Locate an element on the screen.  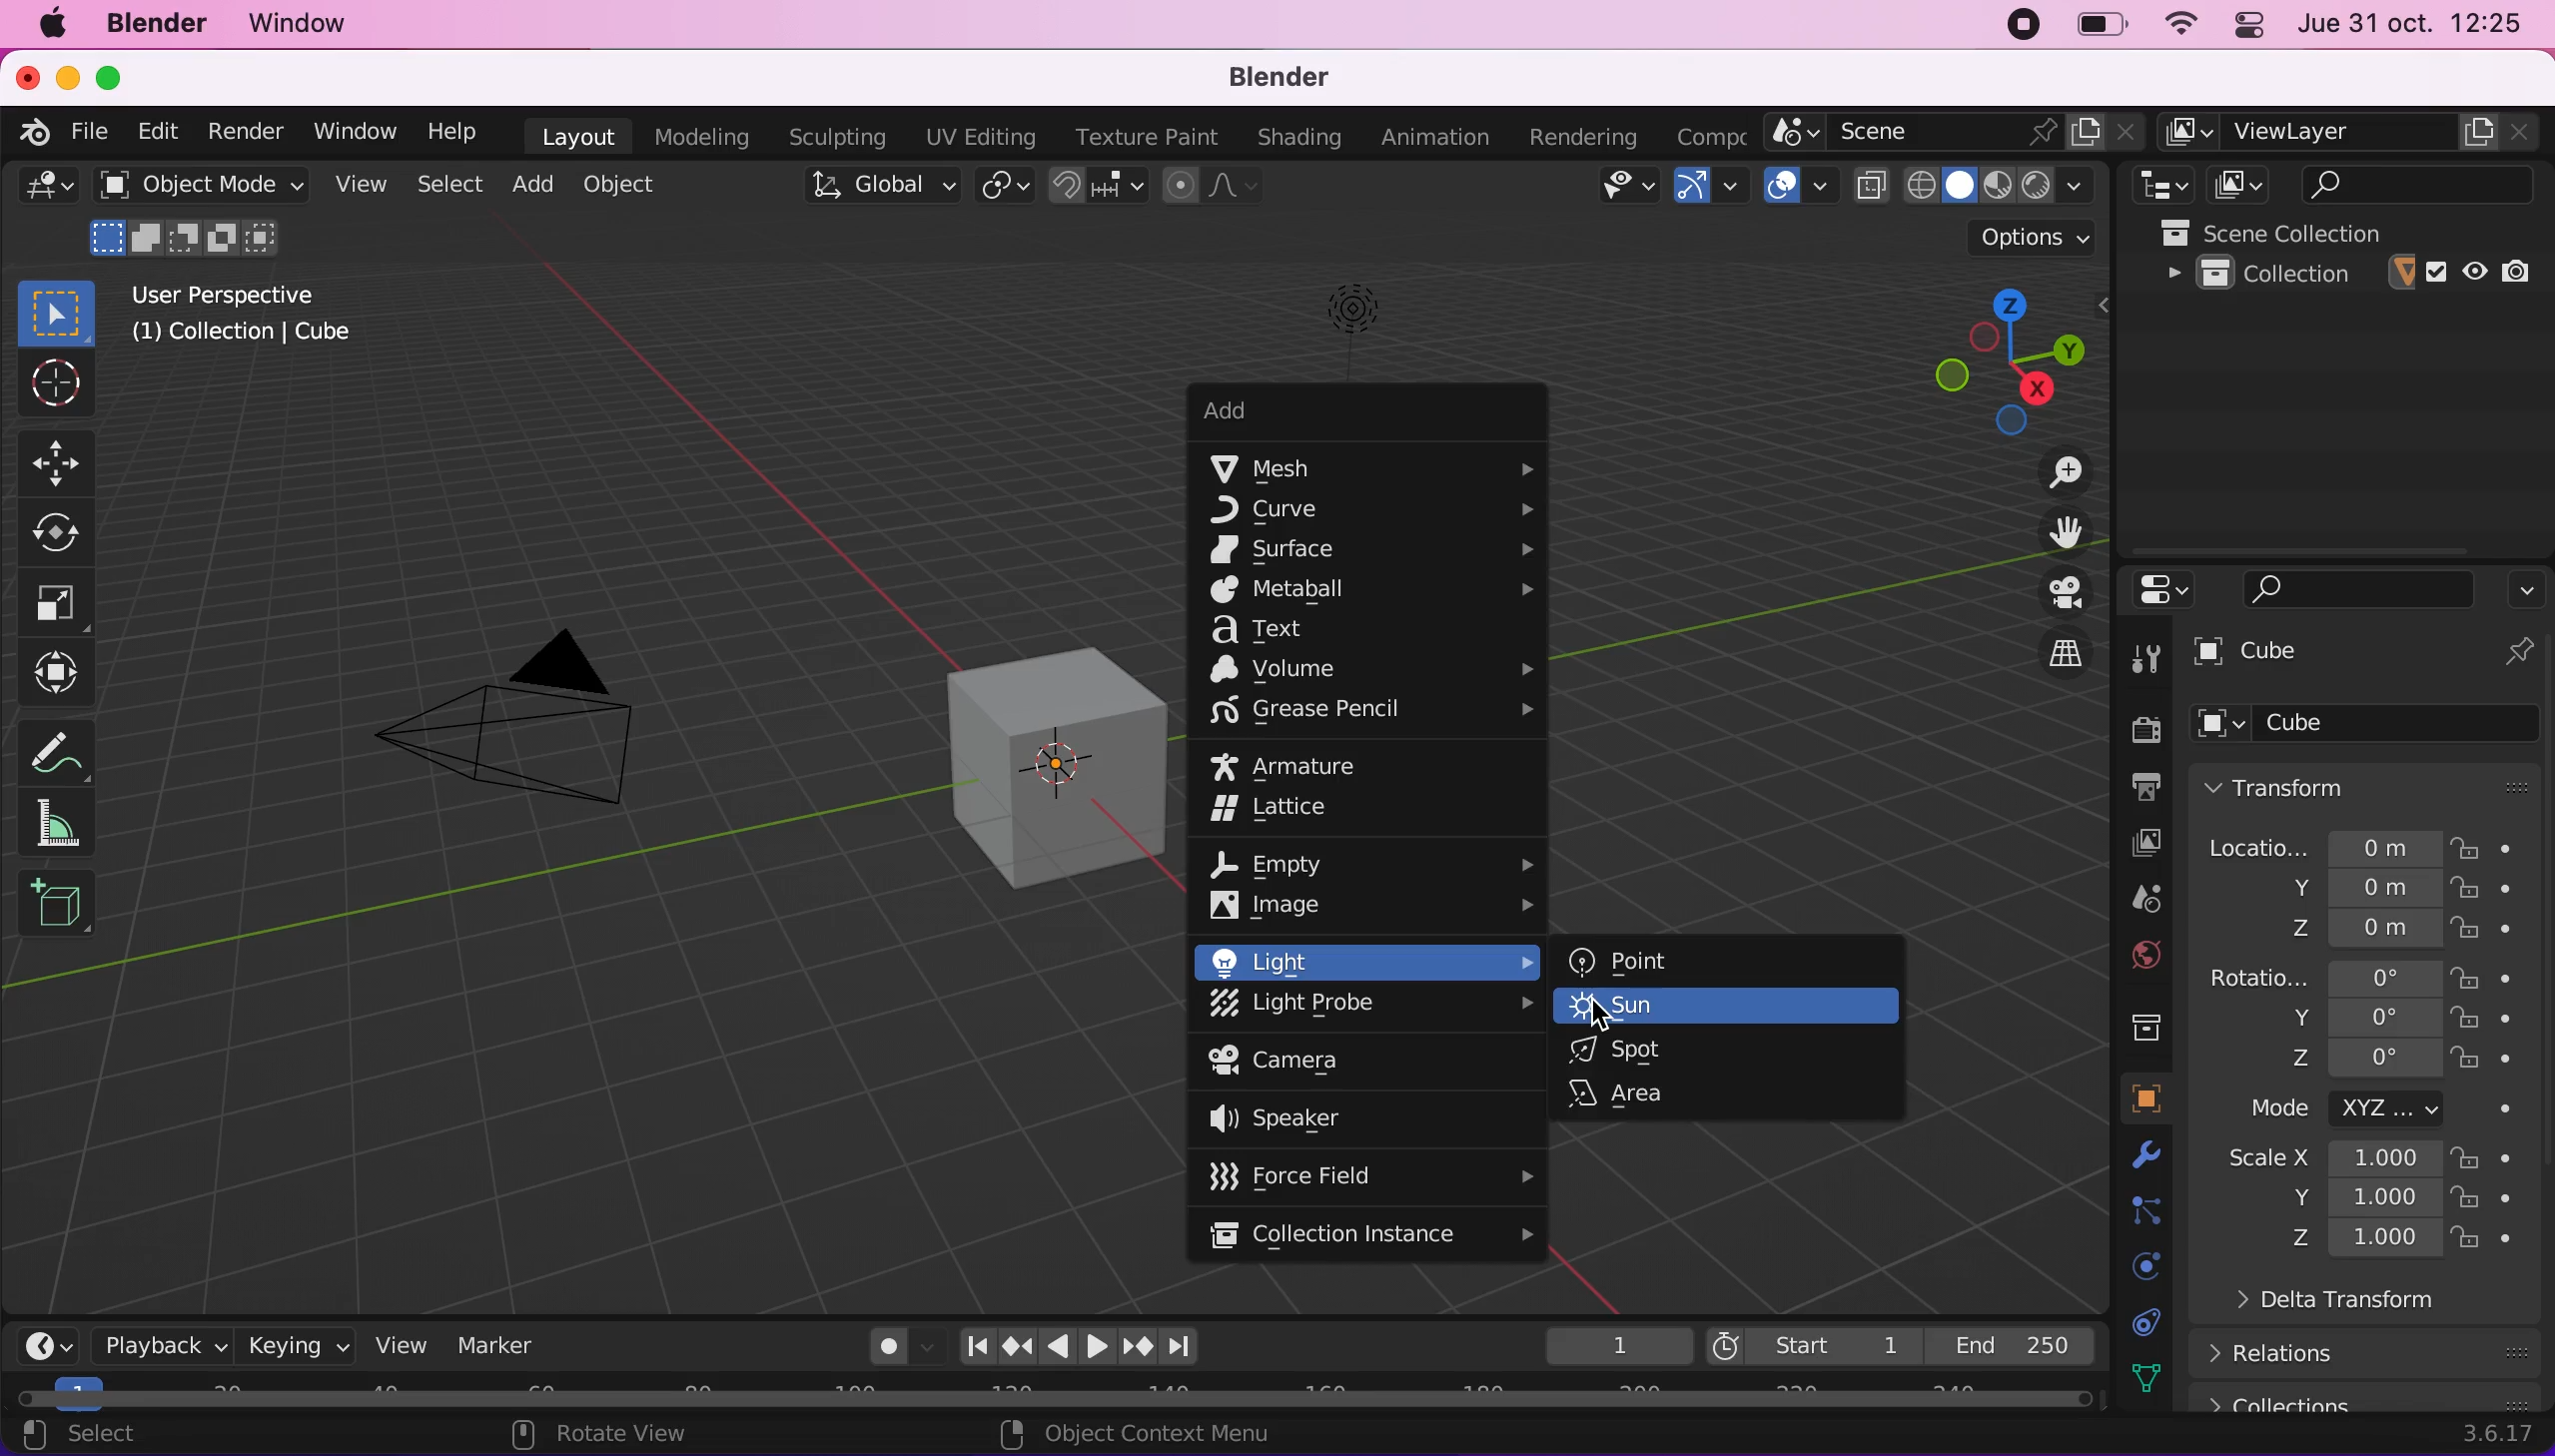
y 1.000 is located at coordinates (2359, 1200).